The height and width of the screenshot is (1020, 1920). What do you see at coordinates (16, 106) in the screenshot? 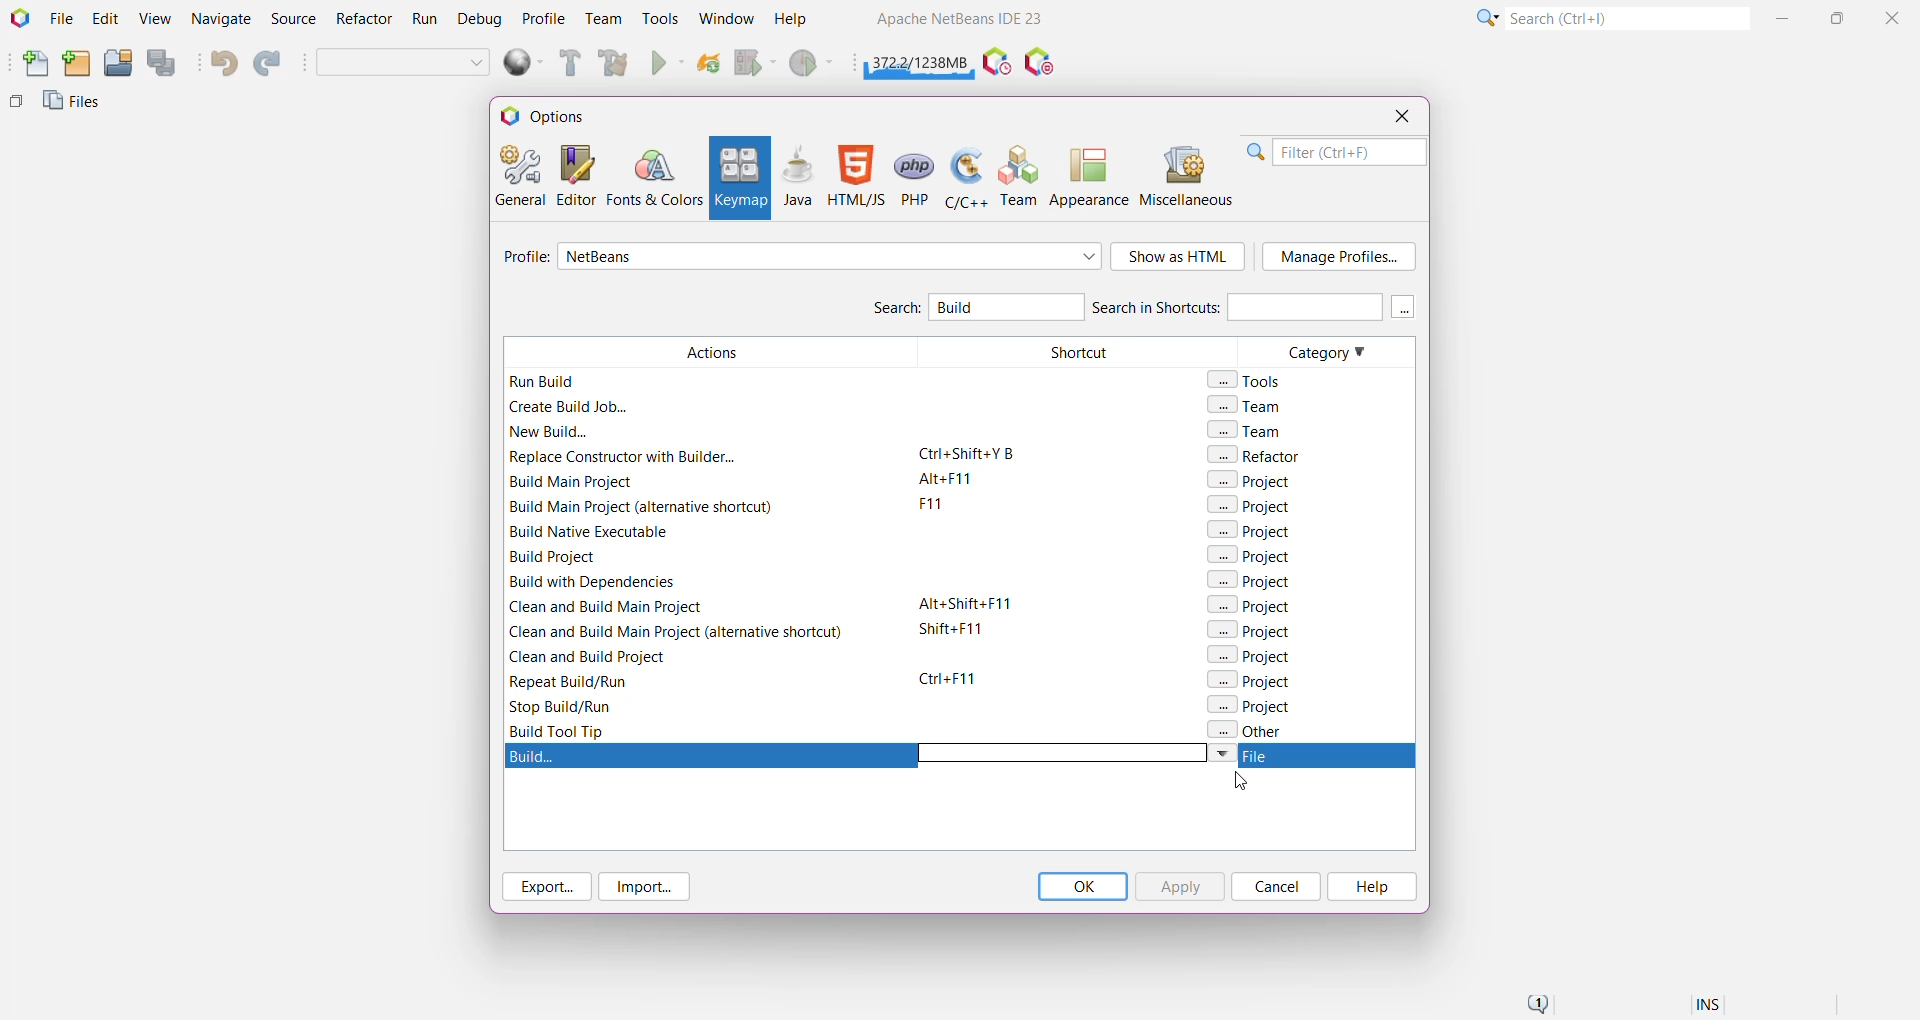
I see `` at bounding box center [16, 106].